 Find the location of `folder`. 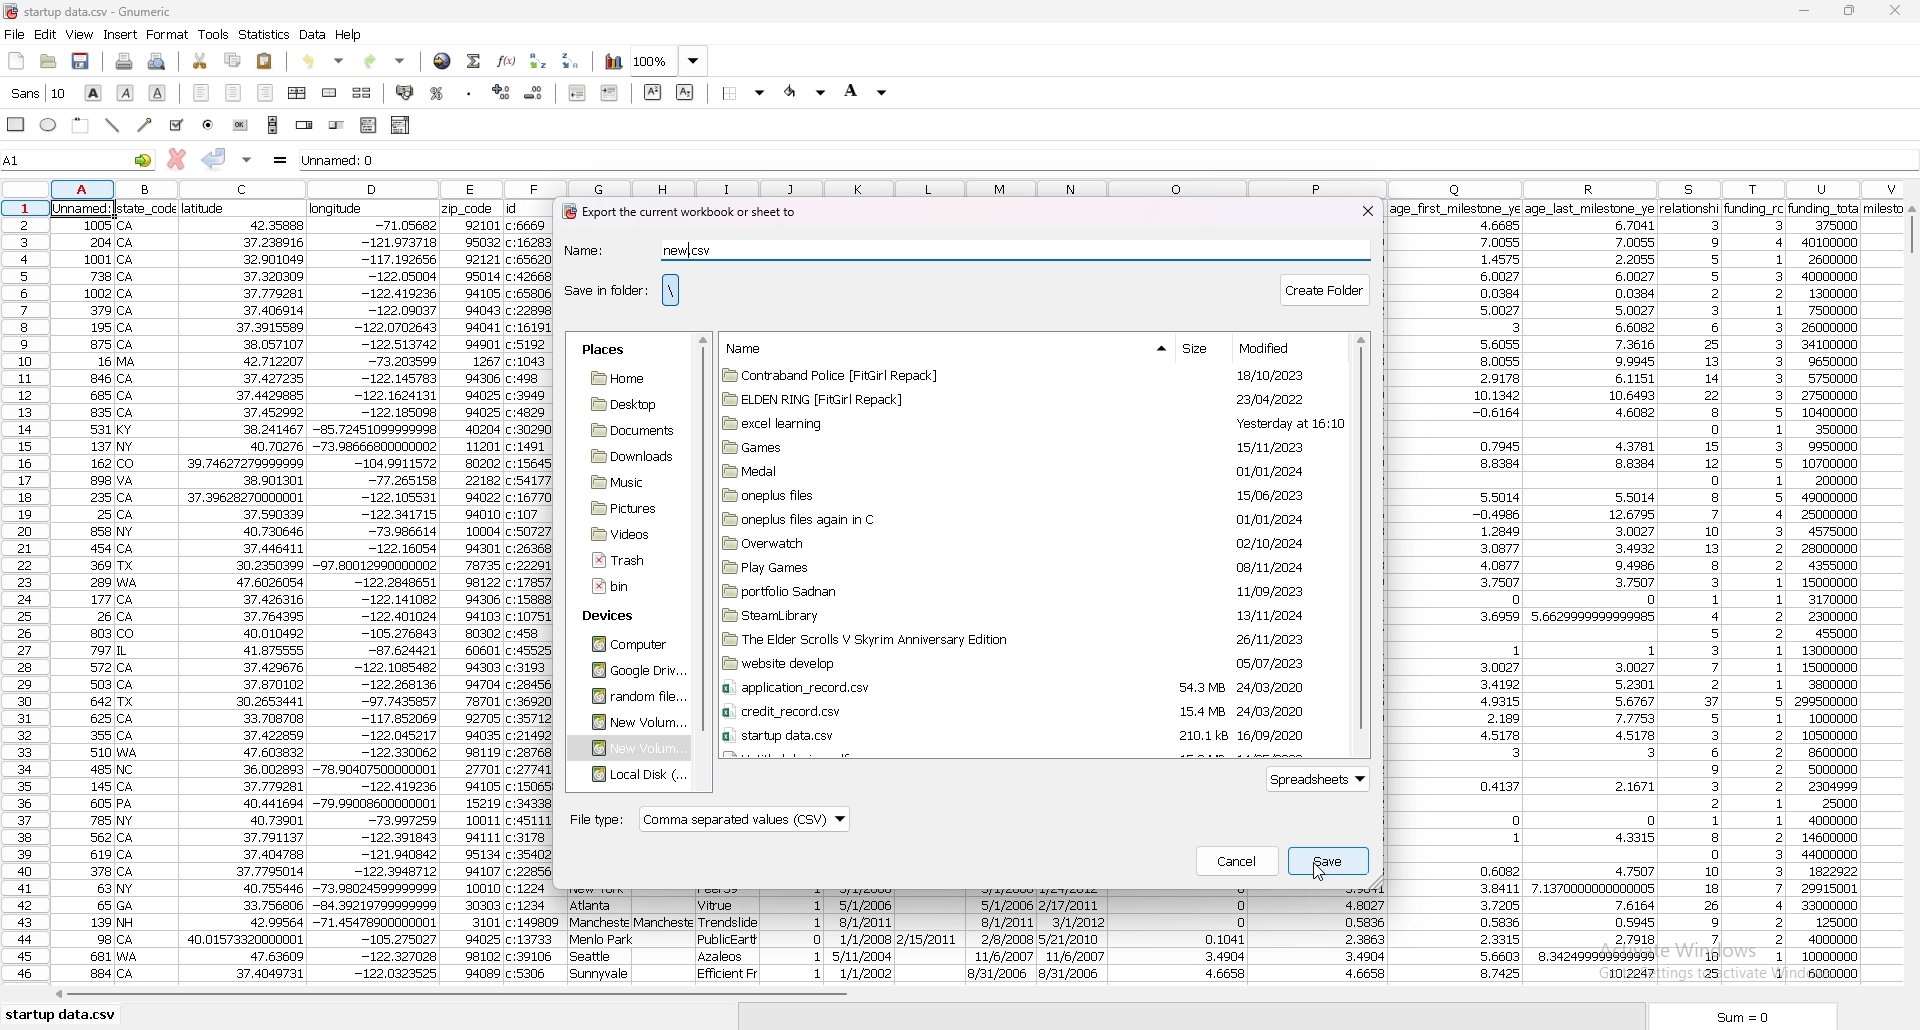

folder is located at coordinates (624, 509).